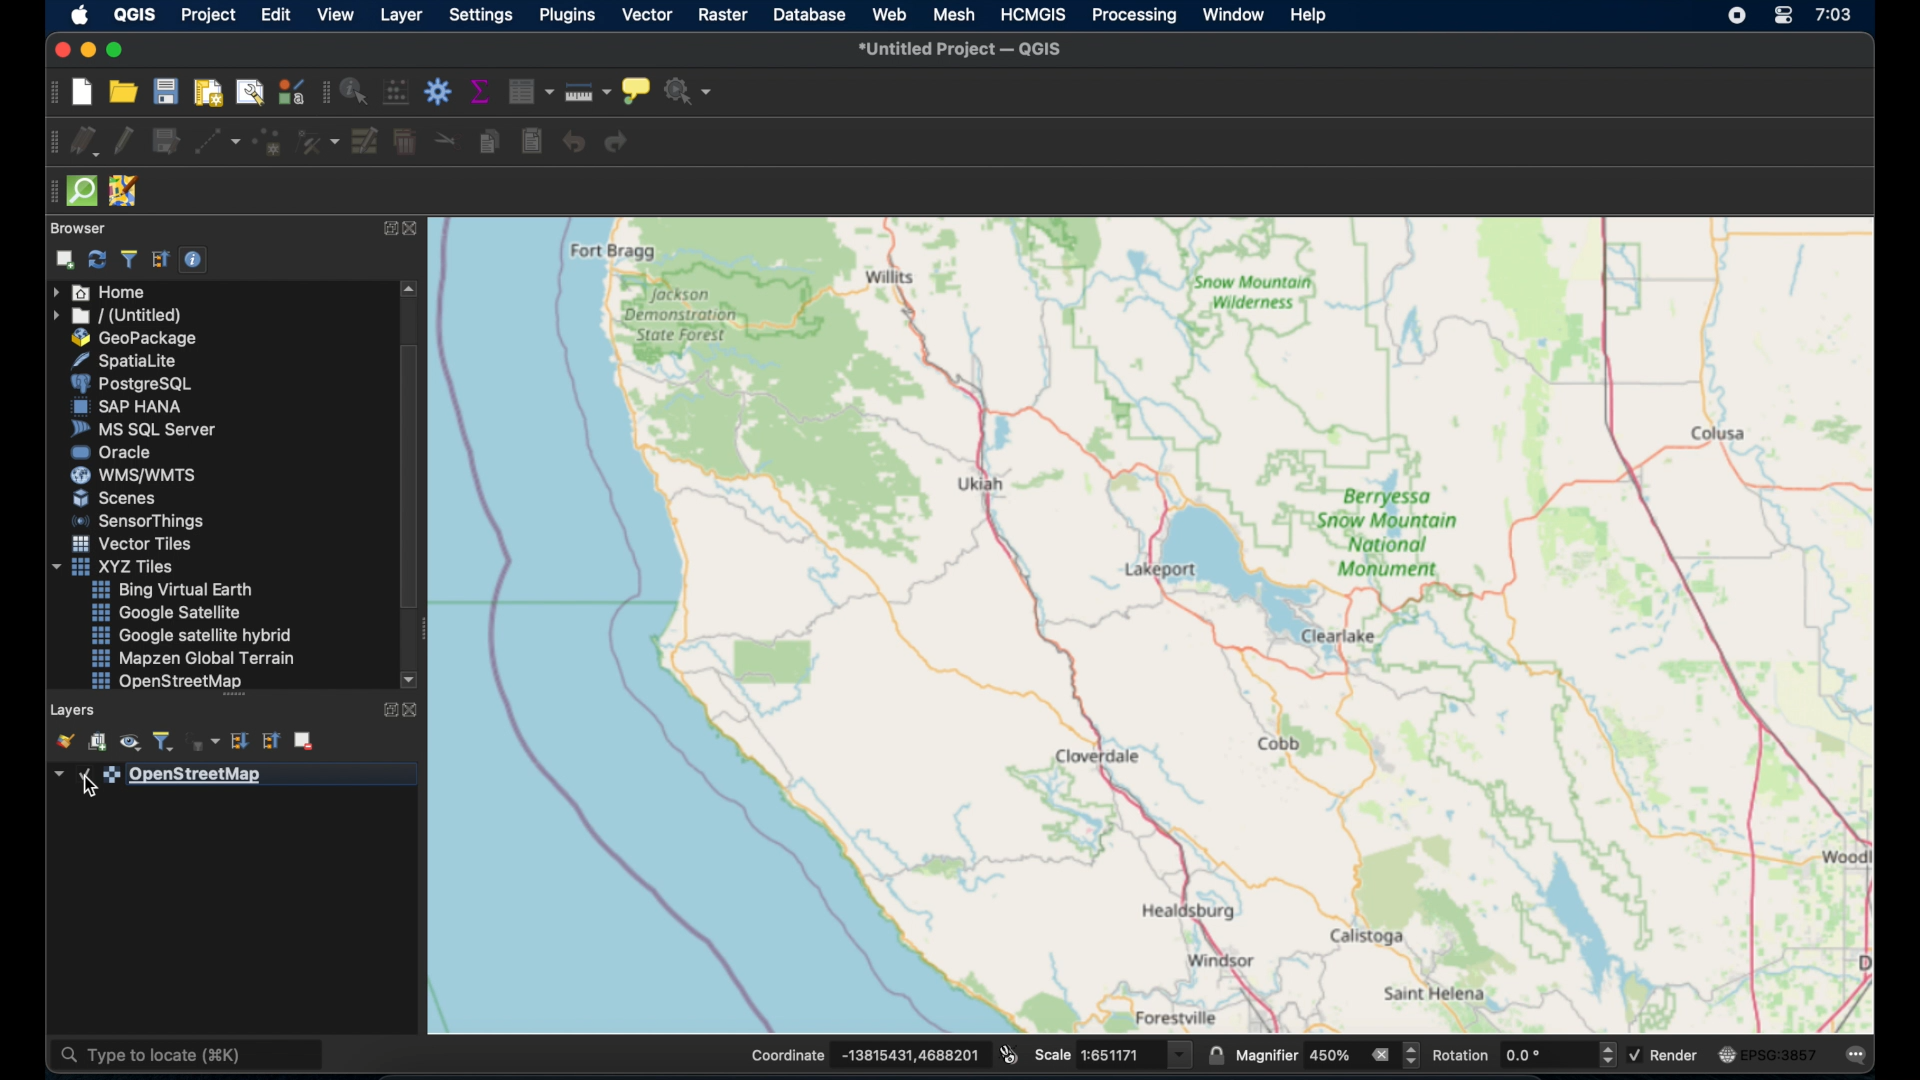  What do you see at coordinates (163, 682) in the screenshot?
I see `openstreetmap` at bounding box center [163, 682].